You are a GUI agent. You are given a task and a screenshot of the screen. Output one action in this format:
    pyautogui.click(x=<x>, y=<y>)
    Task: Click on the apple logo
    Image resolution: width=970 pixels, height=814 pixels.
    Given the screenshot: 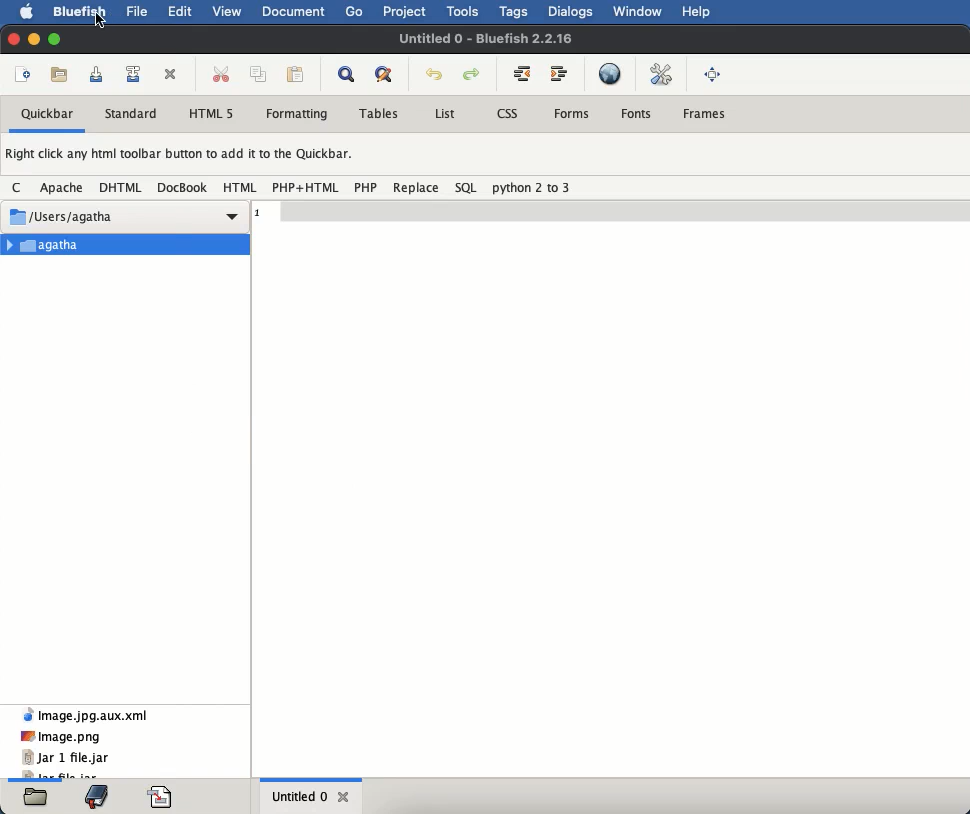 What is the action you would take?
    pyautogui.click(x=27, y=12)
    